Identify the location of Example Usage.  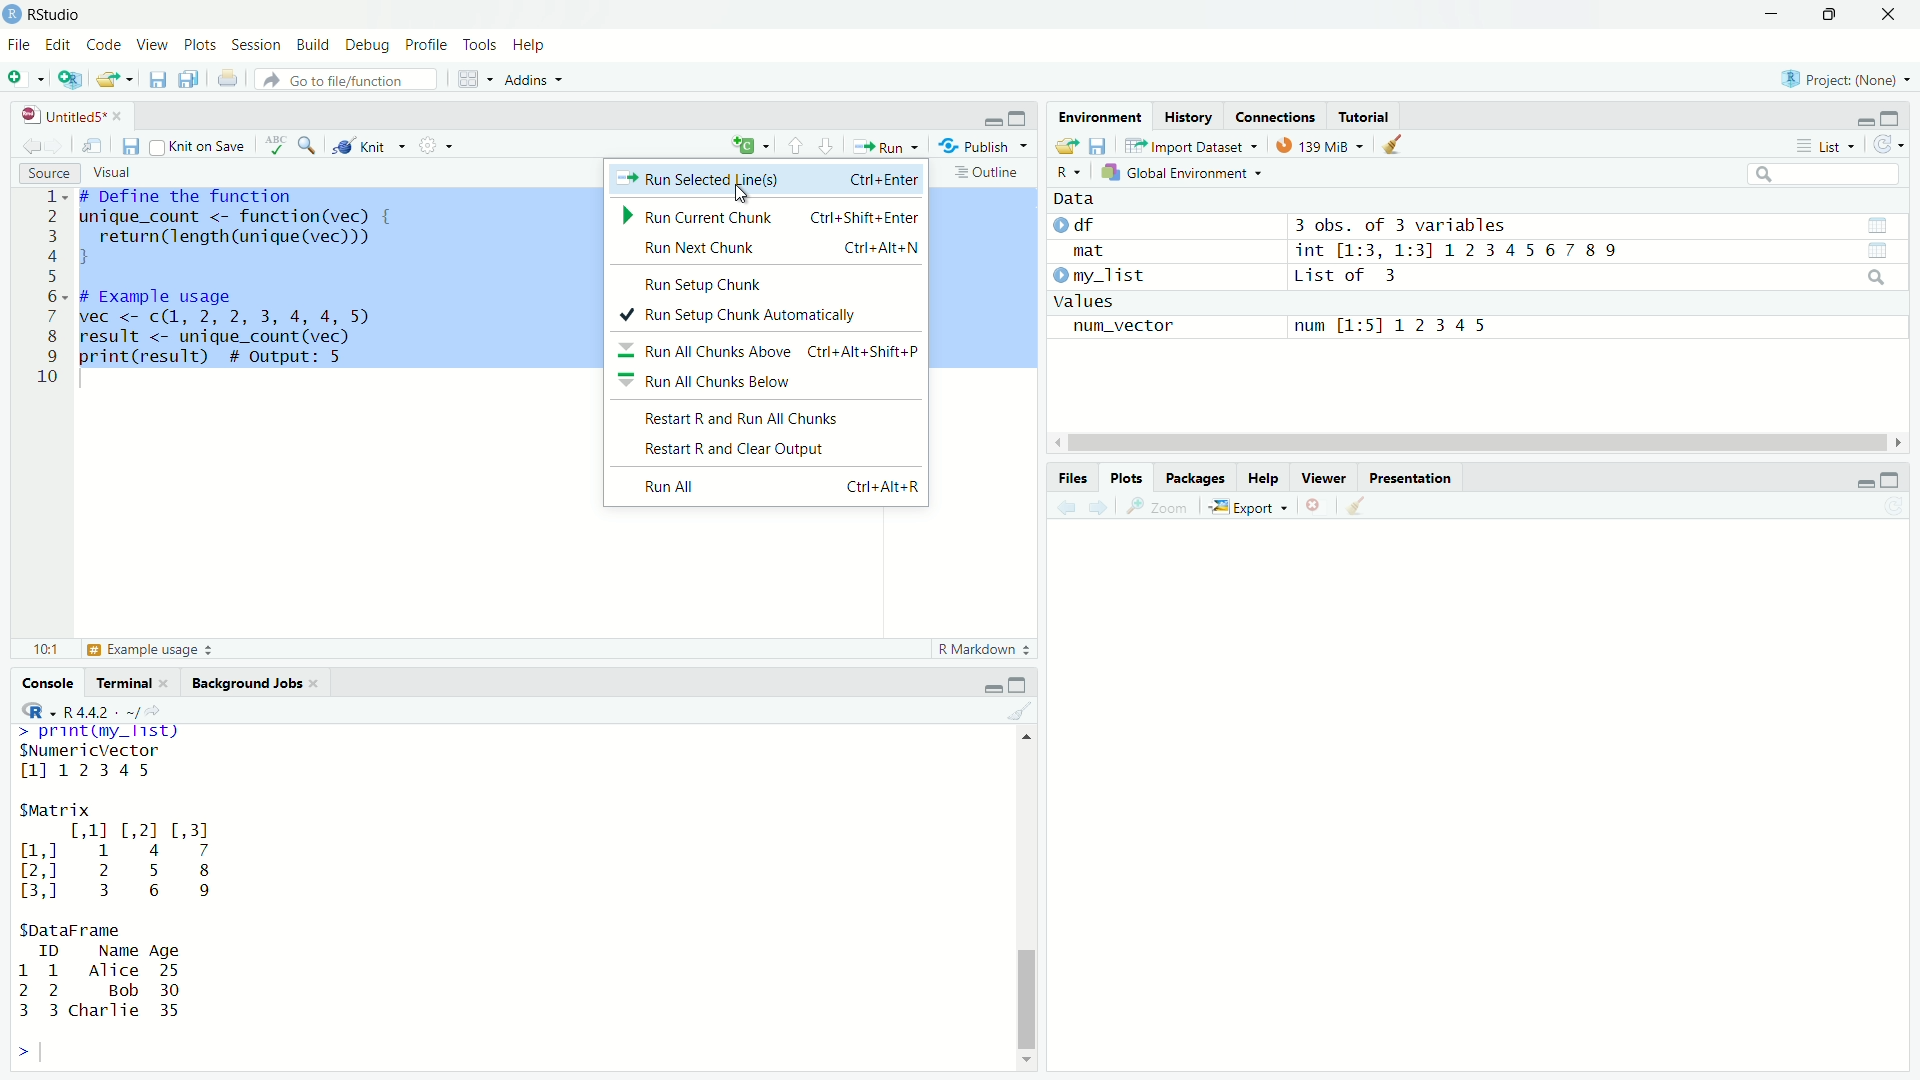
(148, 649).